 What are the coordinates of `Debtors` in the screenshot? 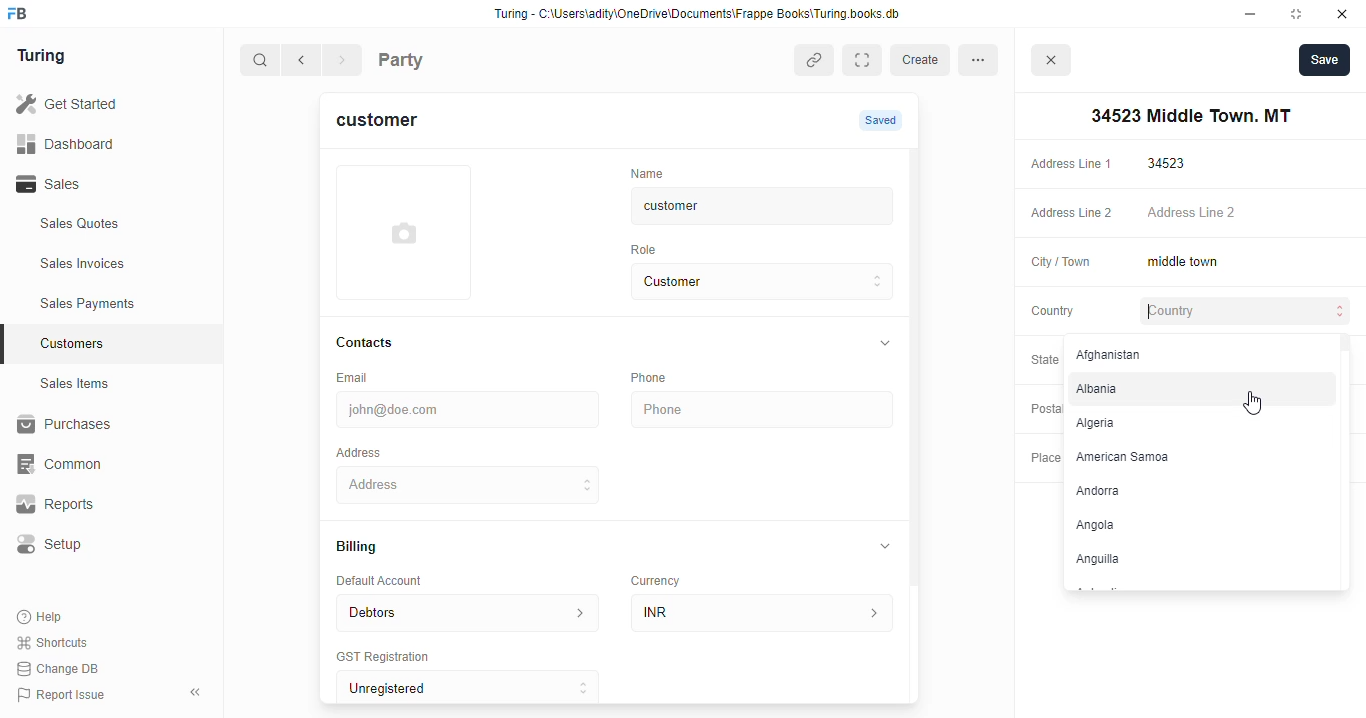 It's located at (467, 611).